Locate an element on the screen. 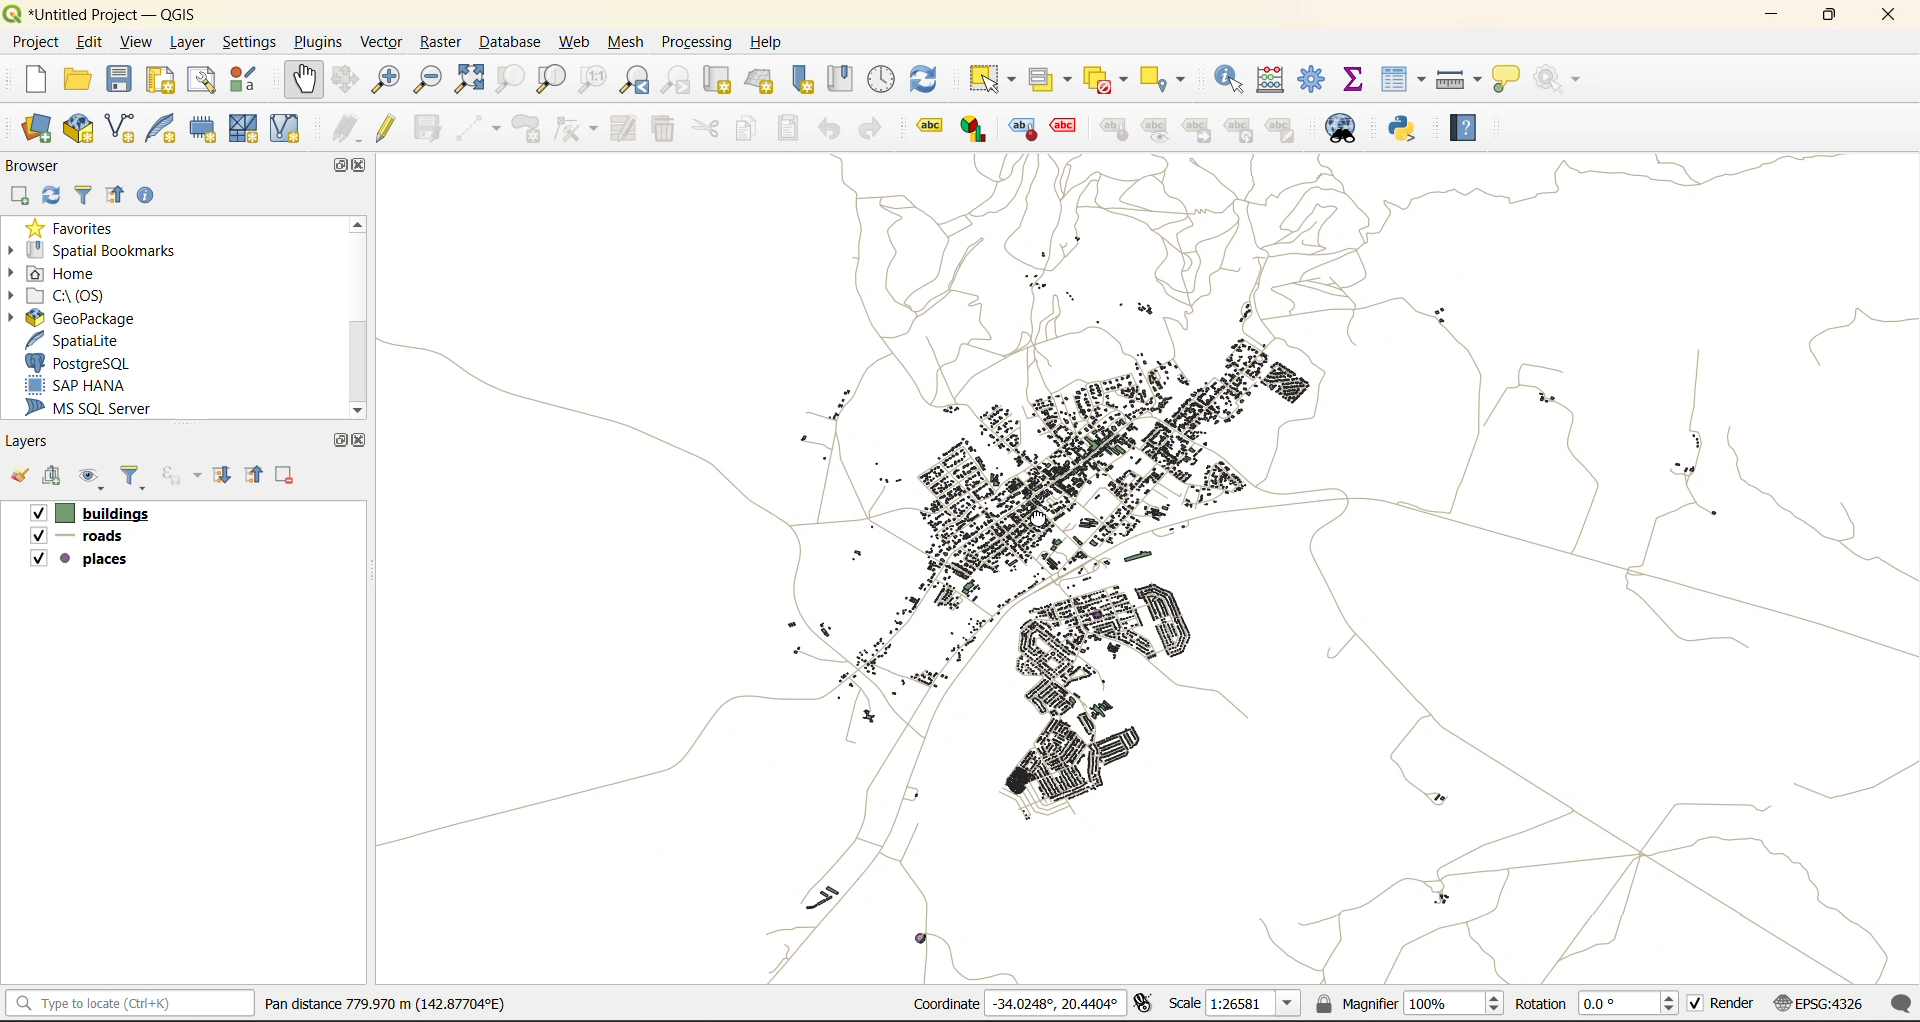 The width and height of the screenshot is (1920, 1022). add geopackage is located at coordinates (81, 128).